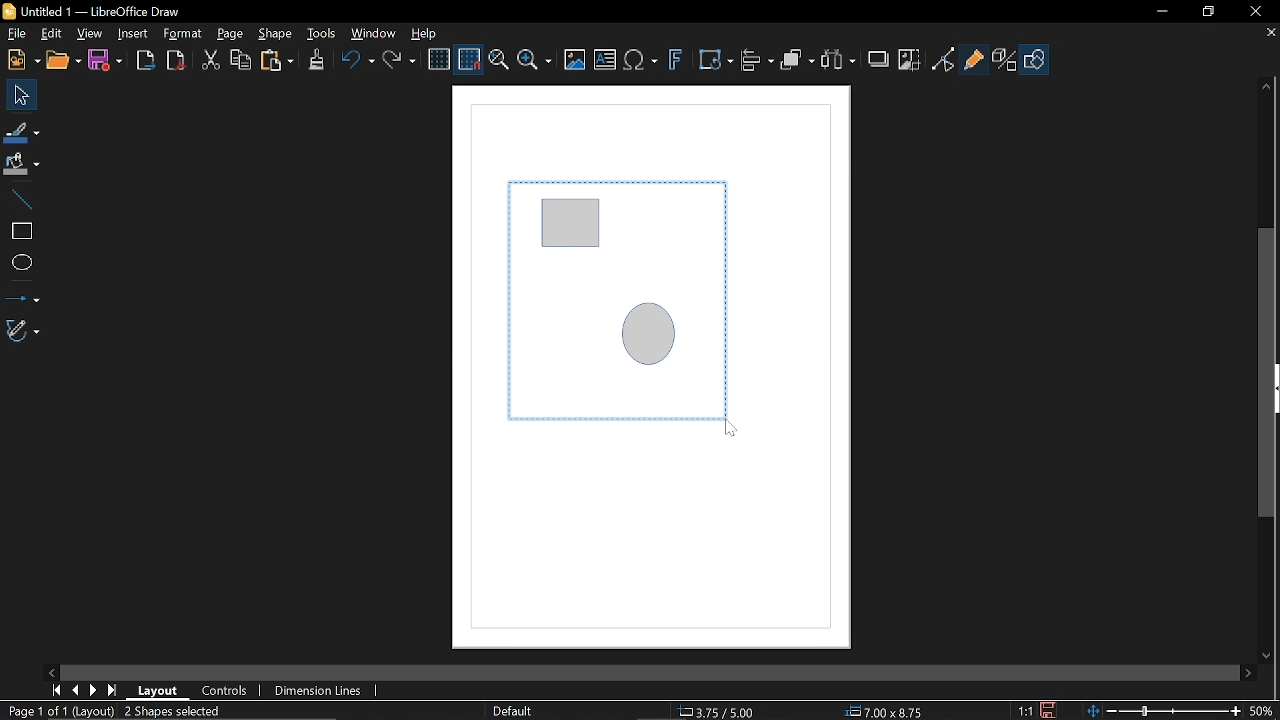 Image resolution: width=1280 pixels, height=720 pixels. Describe the element at coordinates (22, 59) in the screenshot. I see `New` at that location.